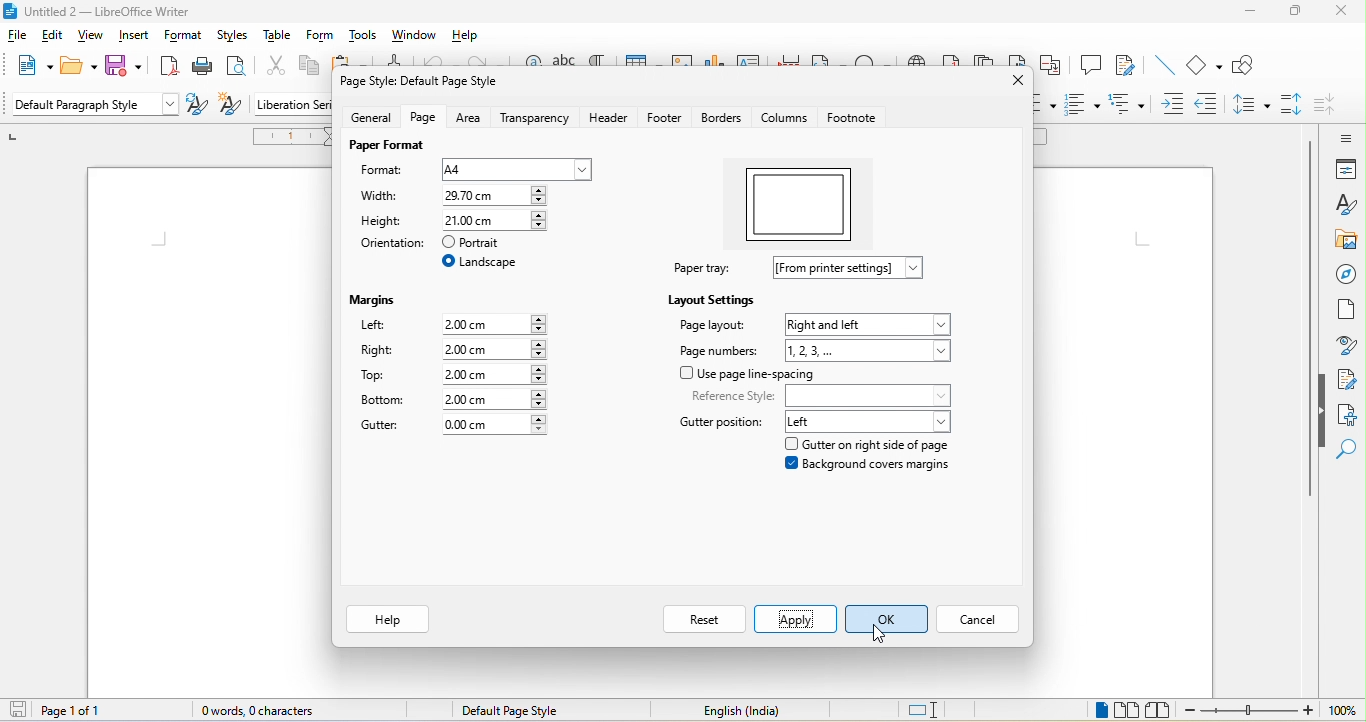 This screenshot has width=1366, height=722. I want to click on portrait, so click(481, 243).